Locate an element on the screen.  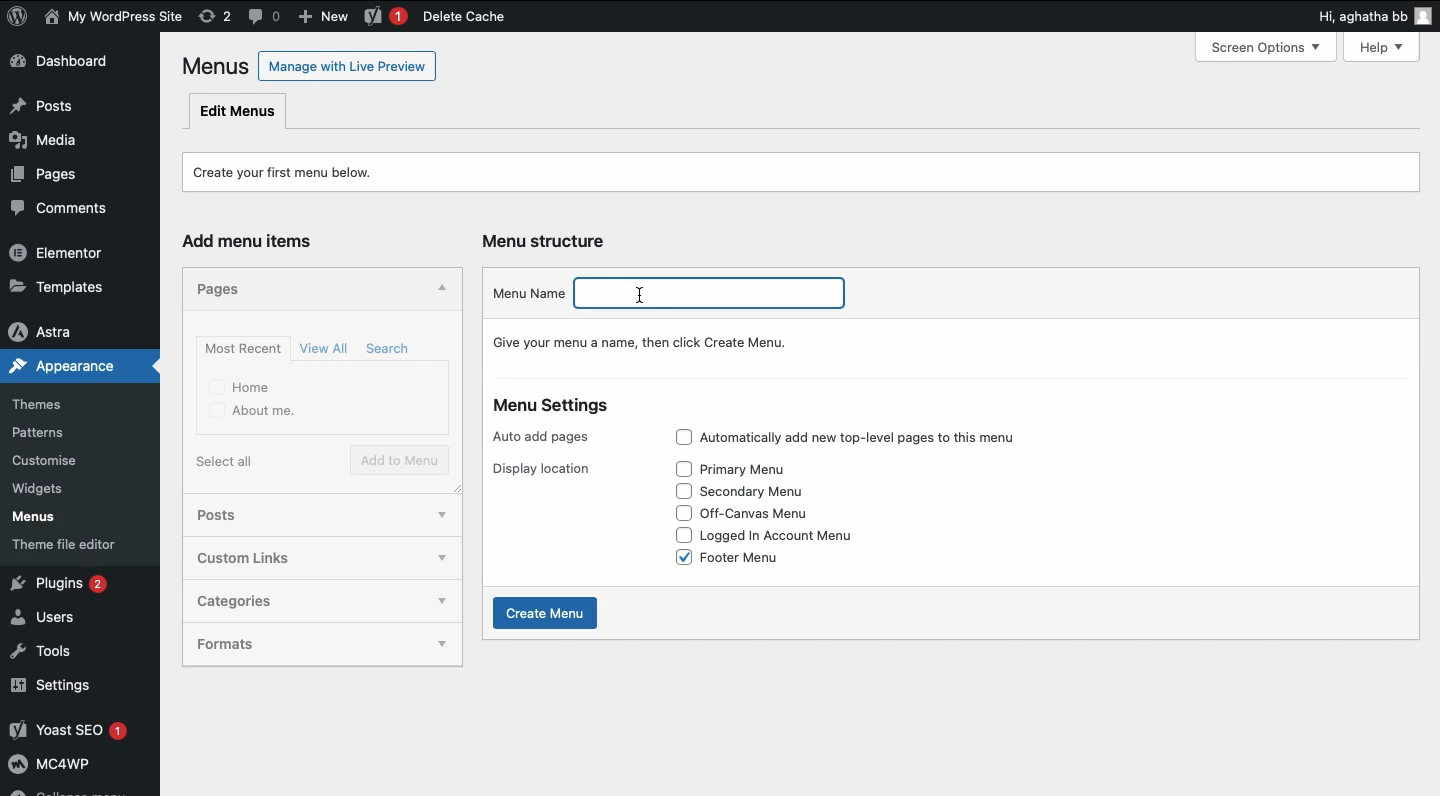
Settings is located at coordinates (75, 687).